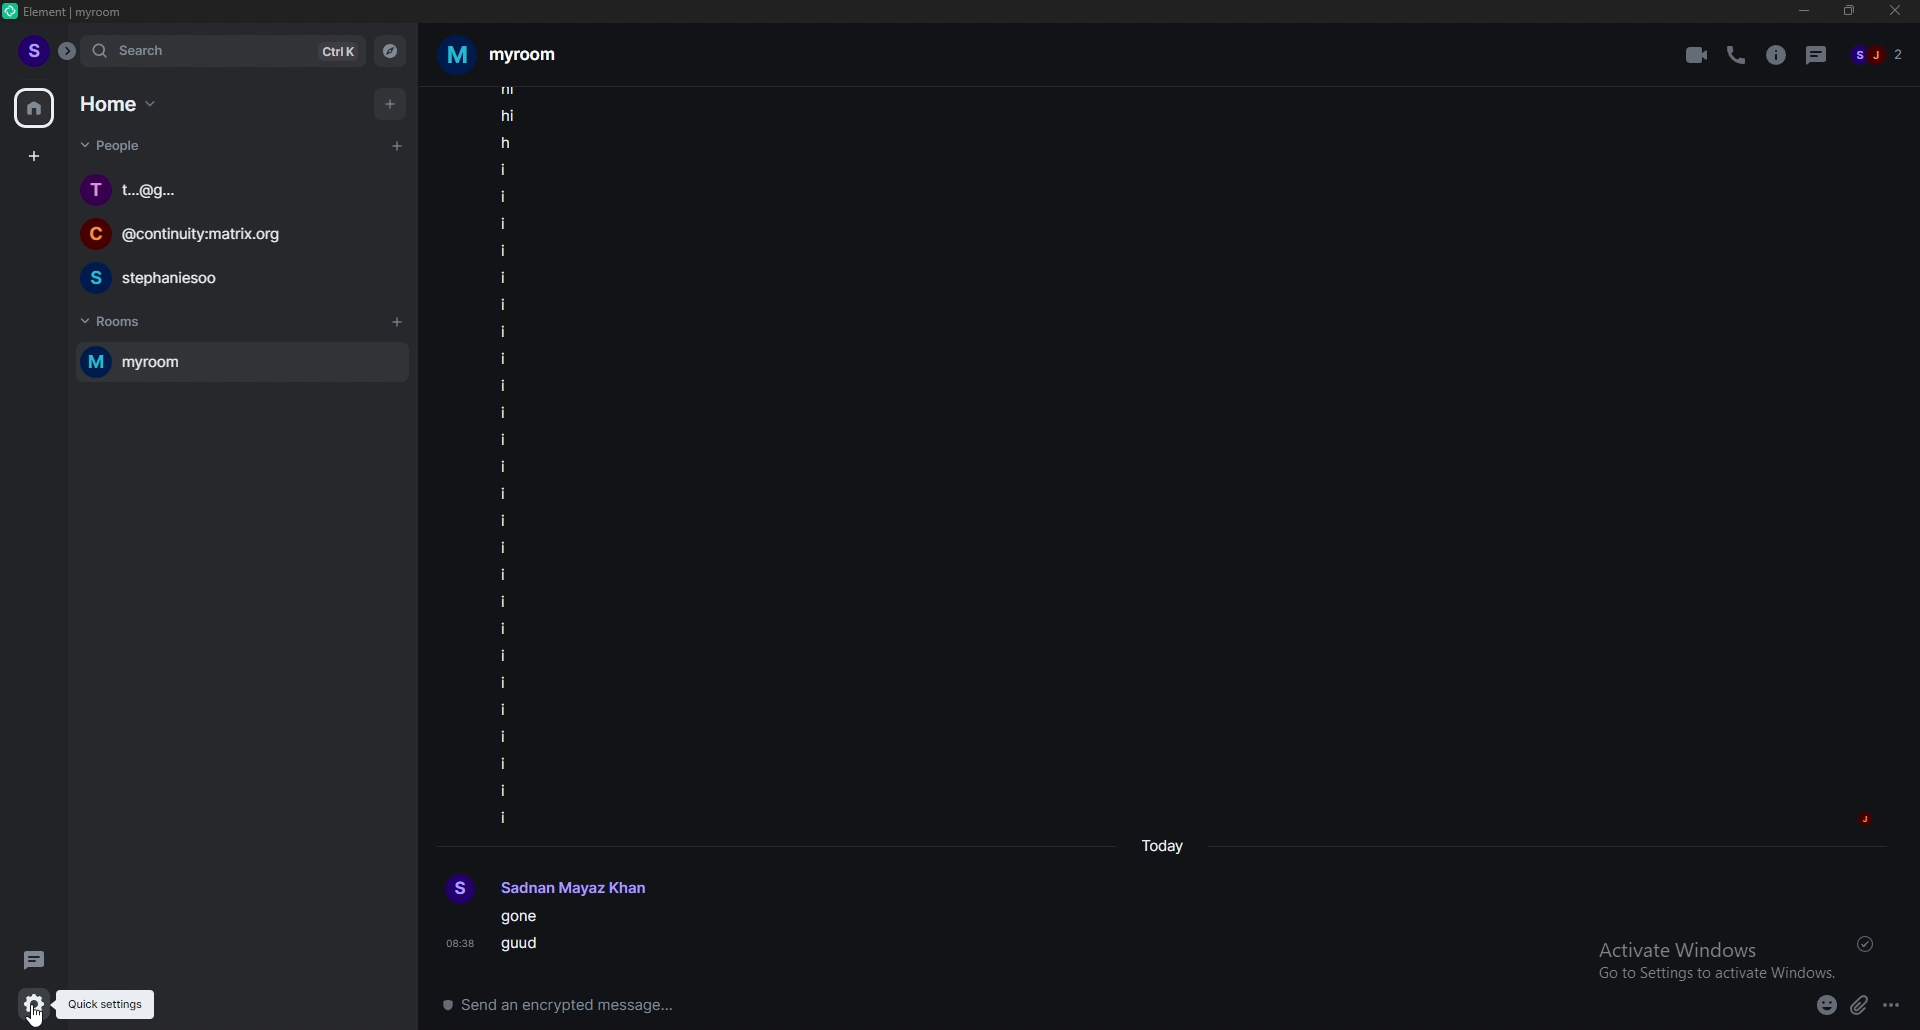  I want to click on more options, so click(1893, 1007).